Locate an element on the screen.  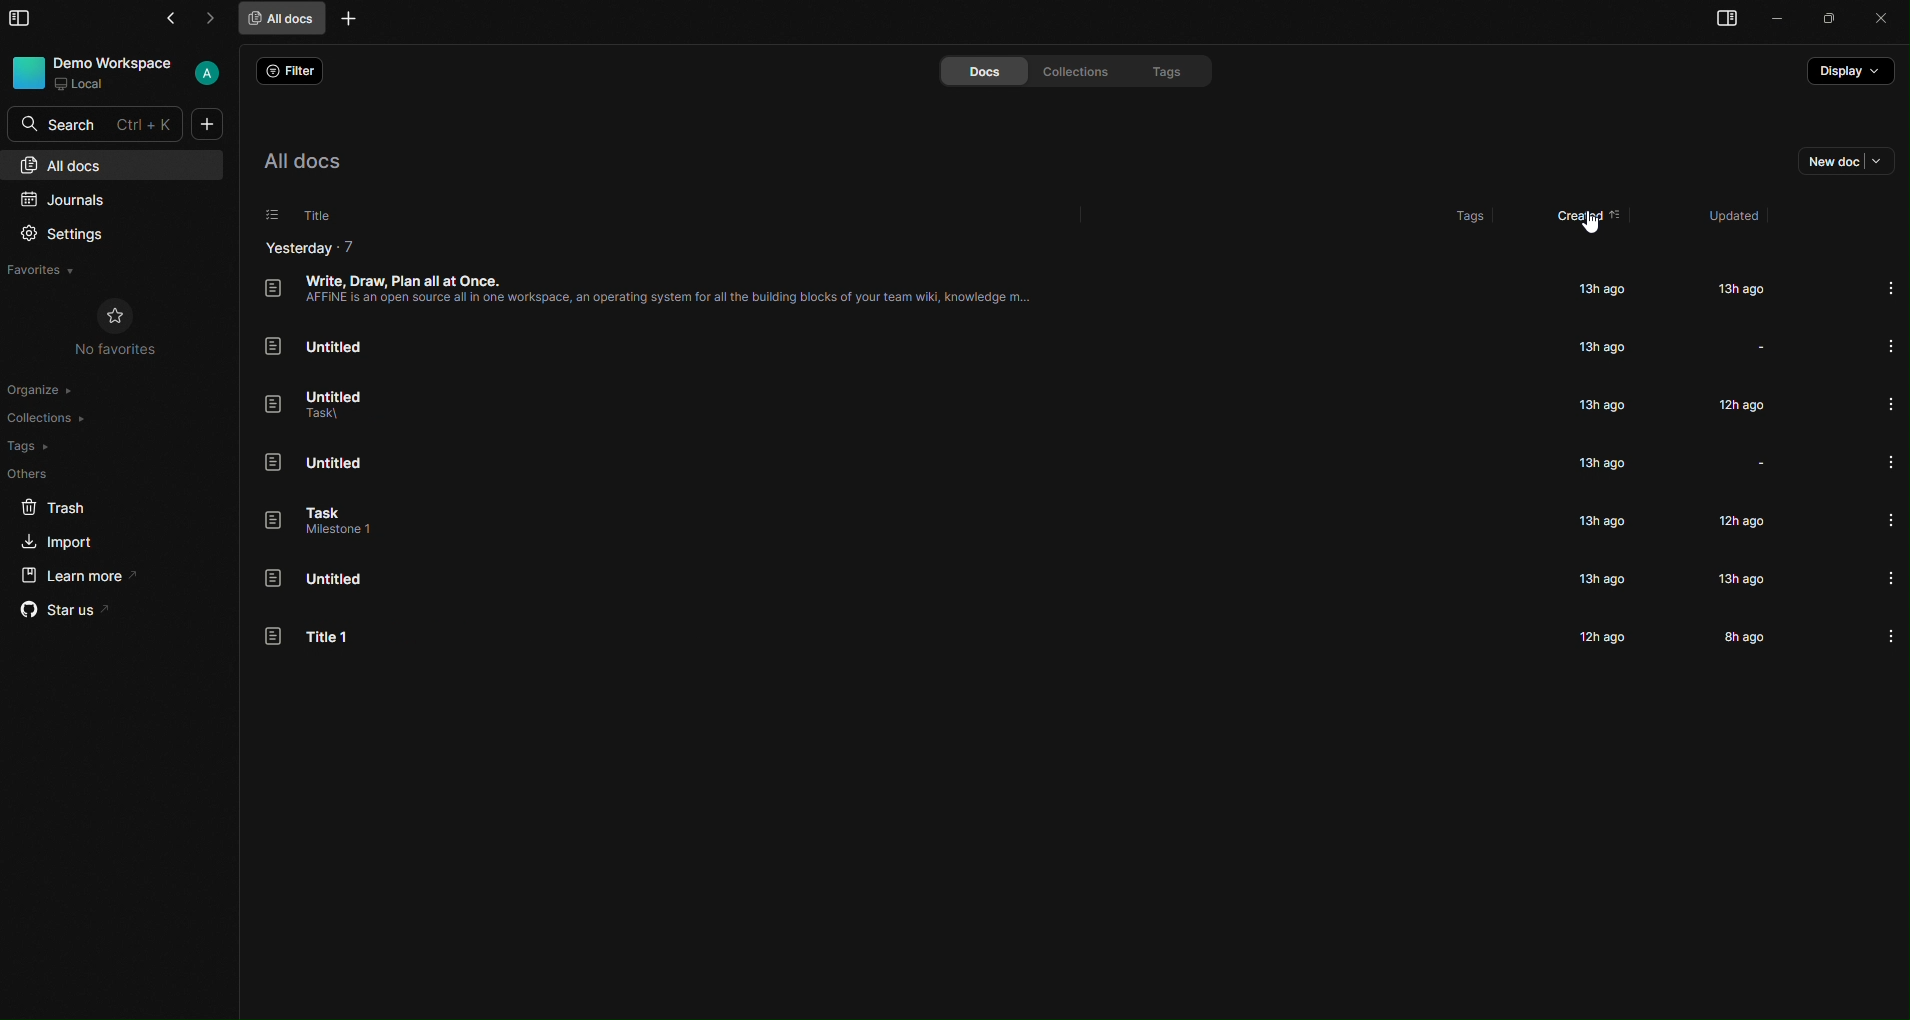
close is located at coordinates (1885, 18).